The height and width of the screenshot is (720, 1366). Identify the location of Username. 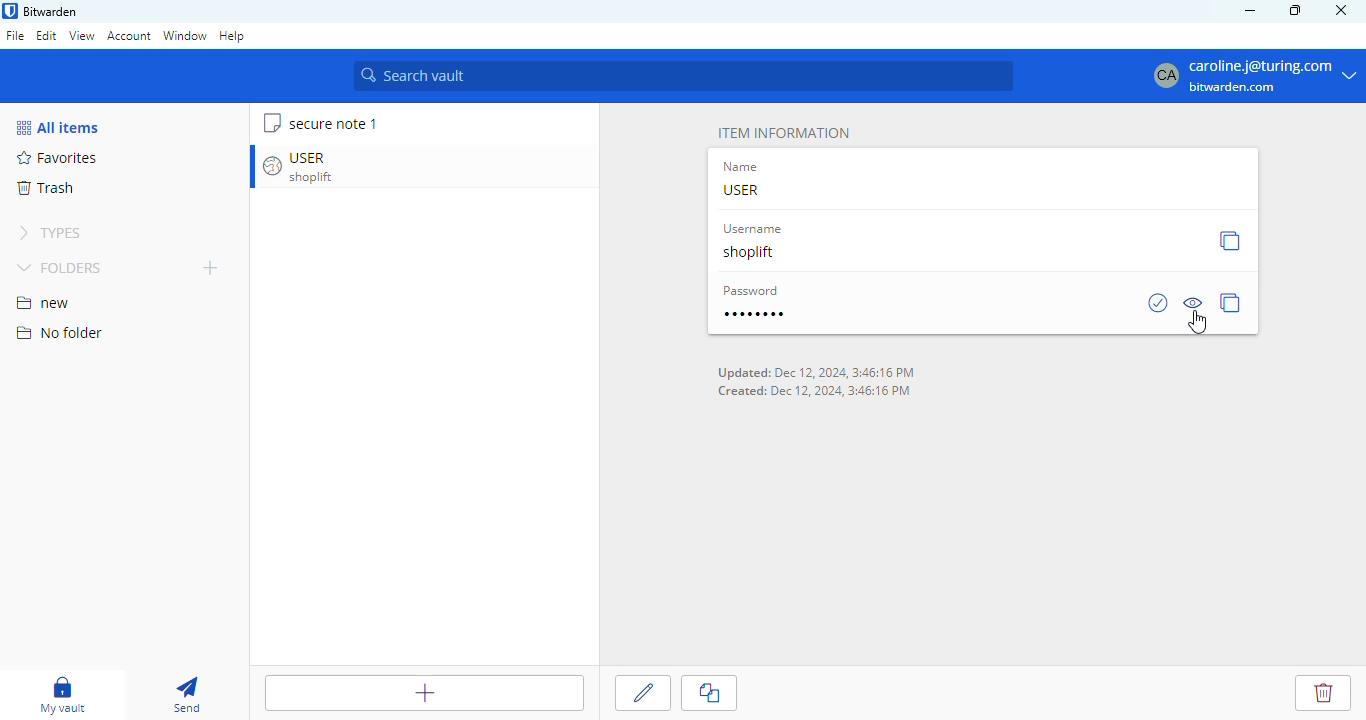
(755, 230).